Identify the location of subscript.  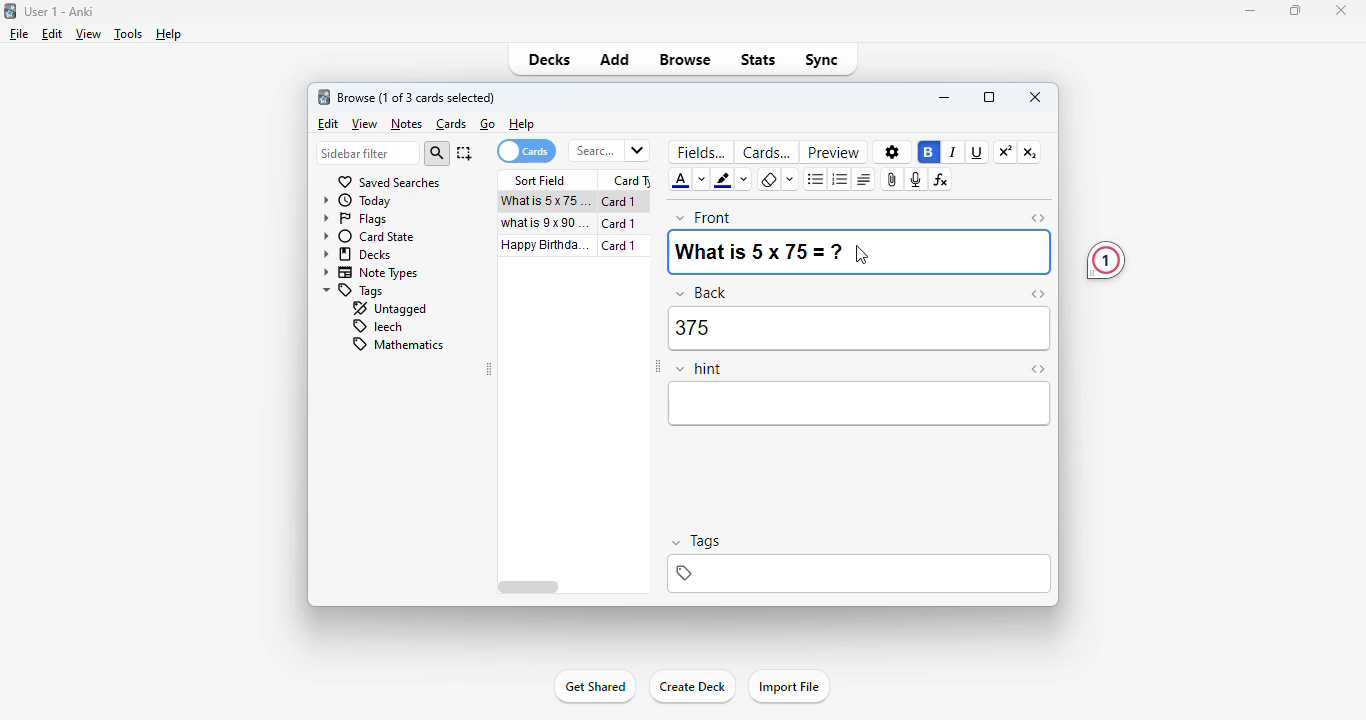
(1030, 153).